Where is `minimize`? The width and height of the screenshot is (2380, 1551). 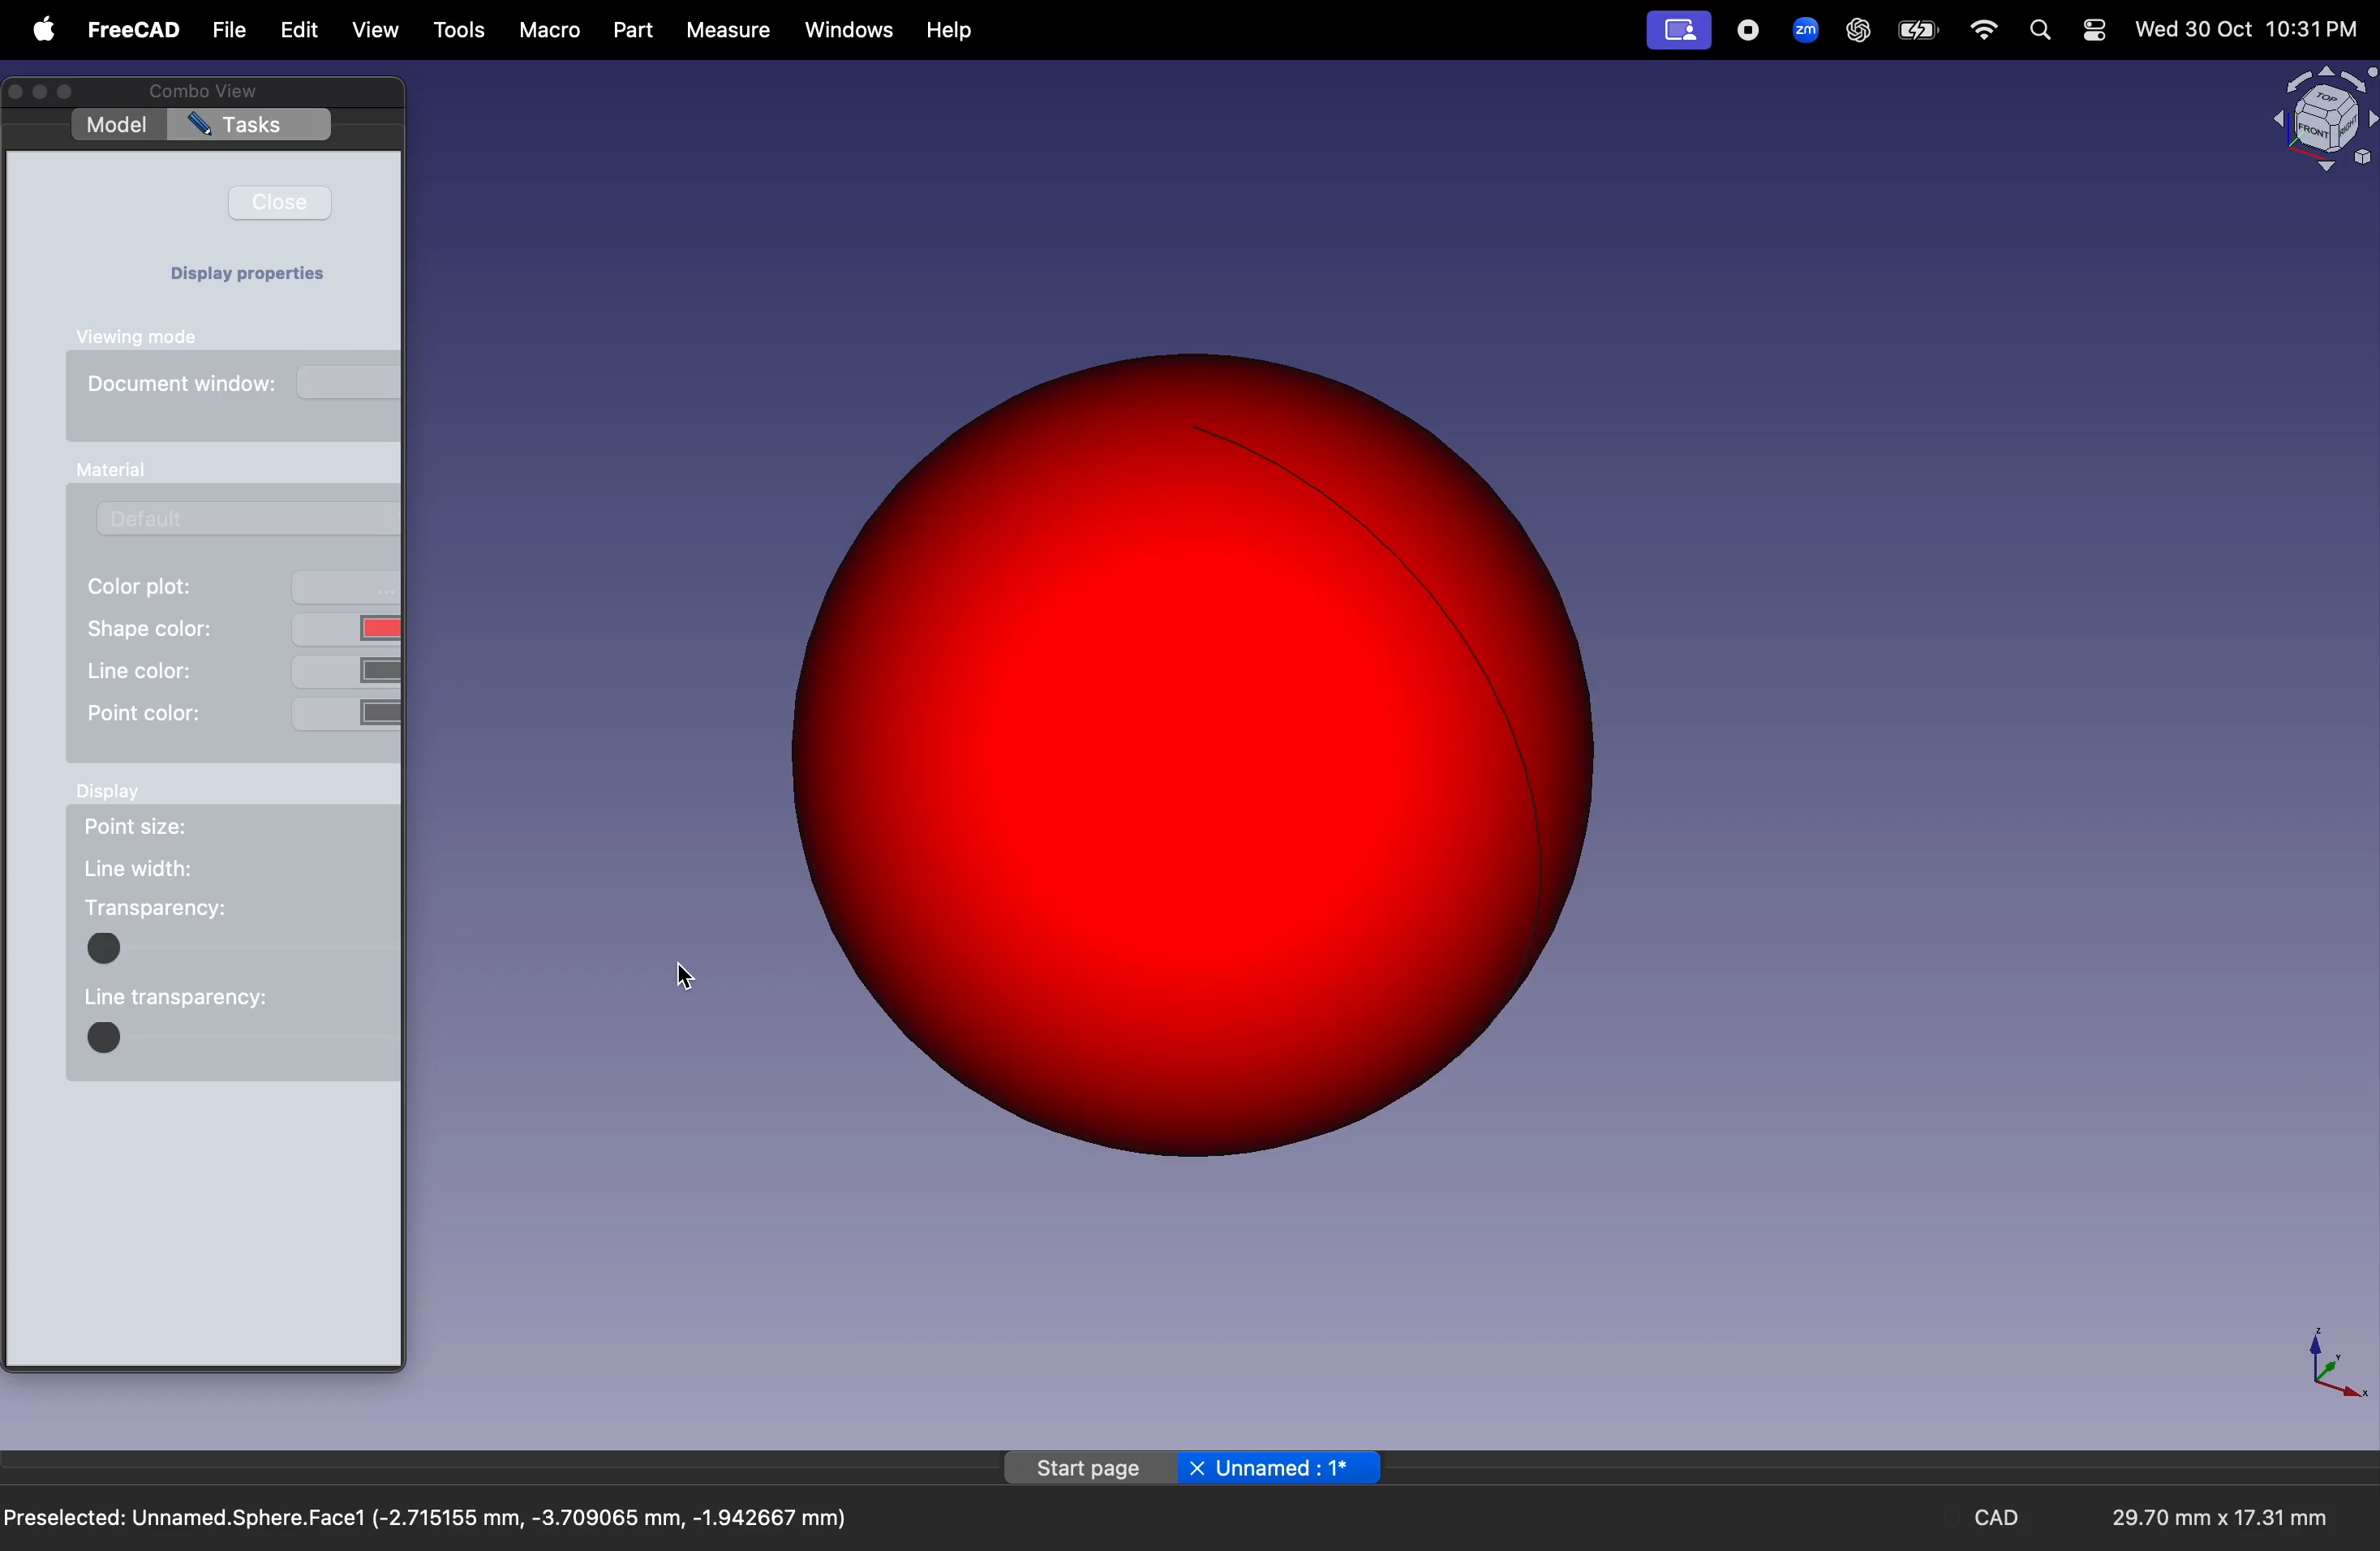
minimize is located at coordinates (44, 92).